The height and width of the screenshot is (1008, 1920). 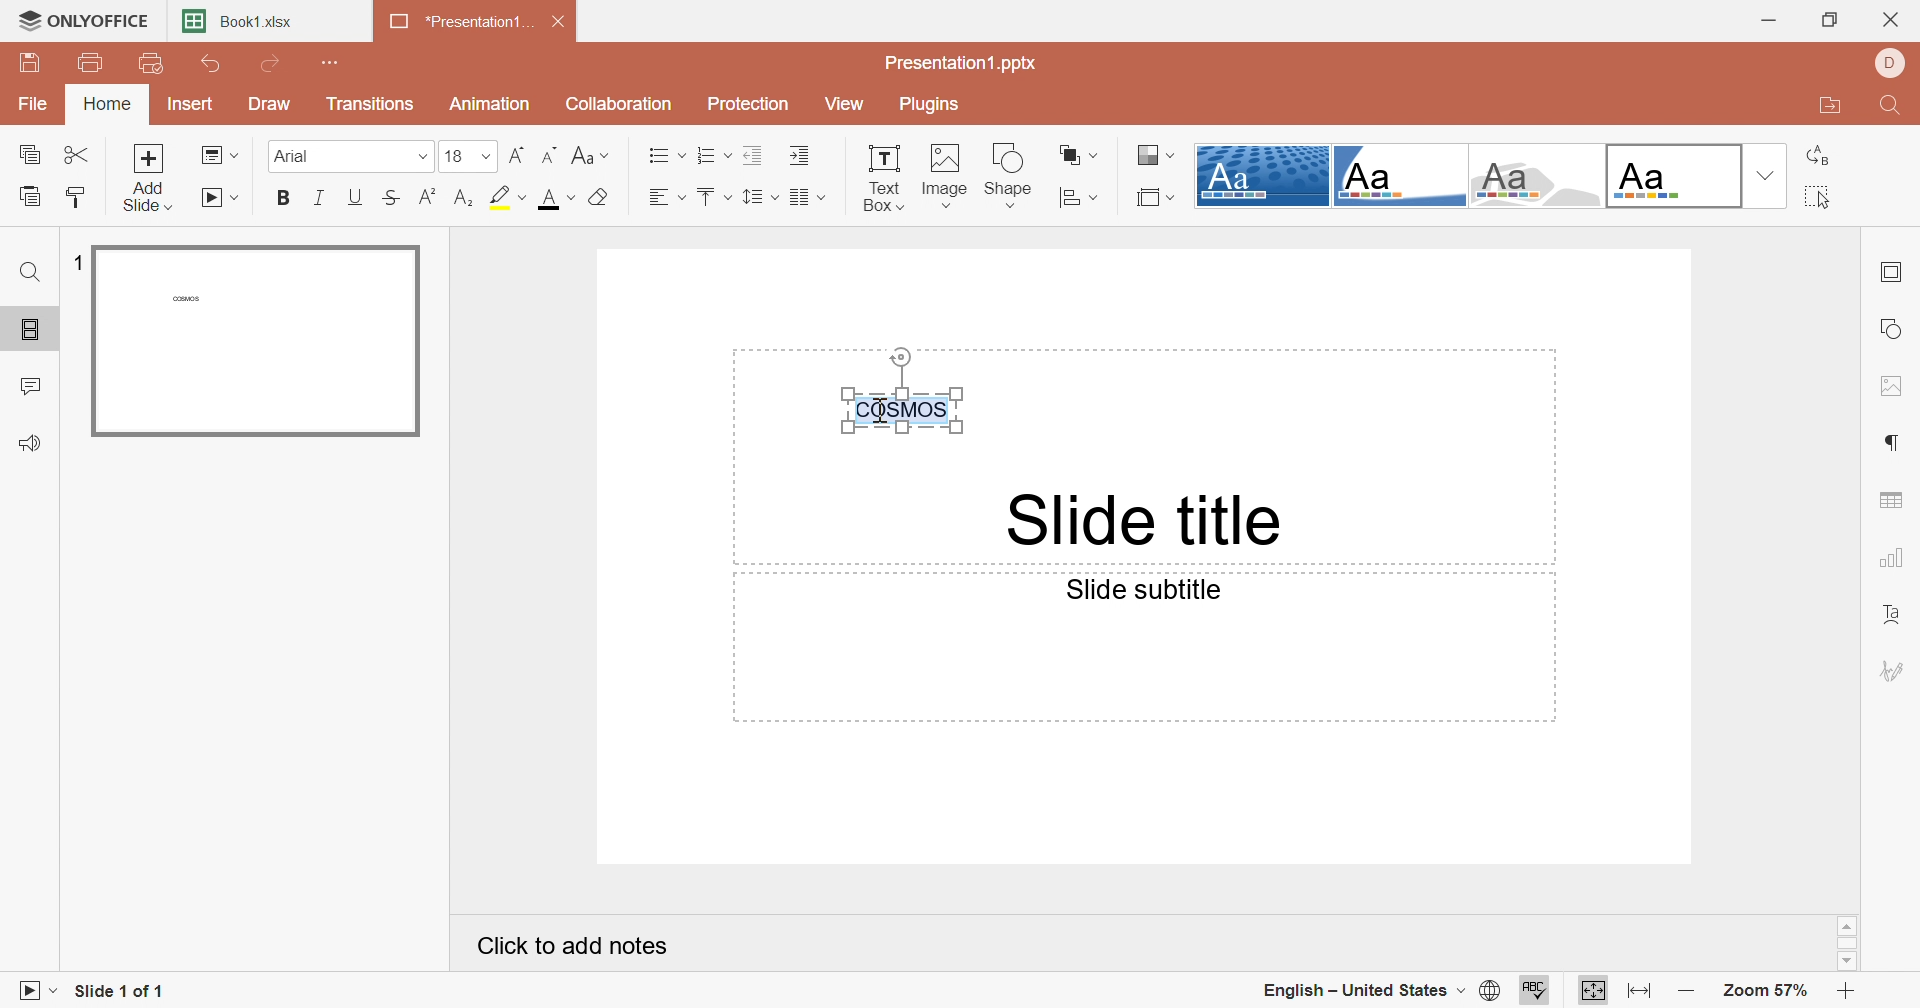 I want to click on Change case, so click(x=588, y=156).